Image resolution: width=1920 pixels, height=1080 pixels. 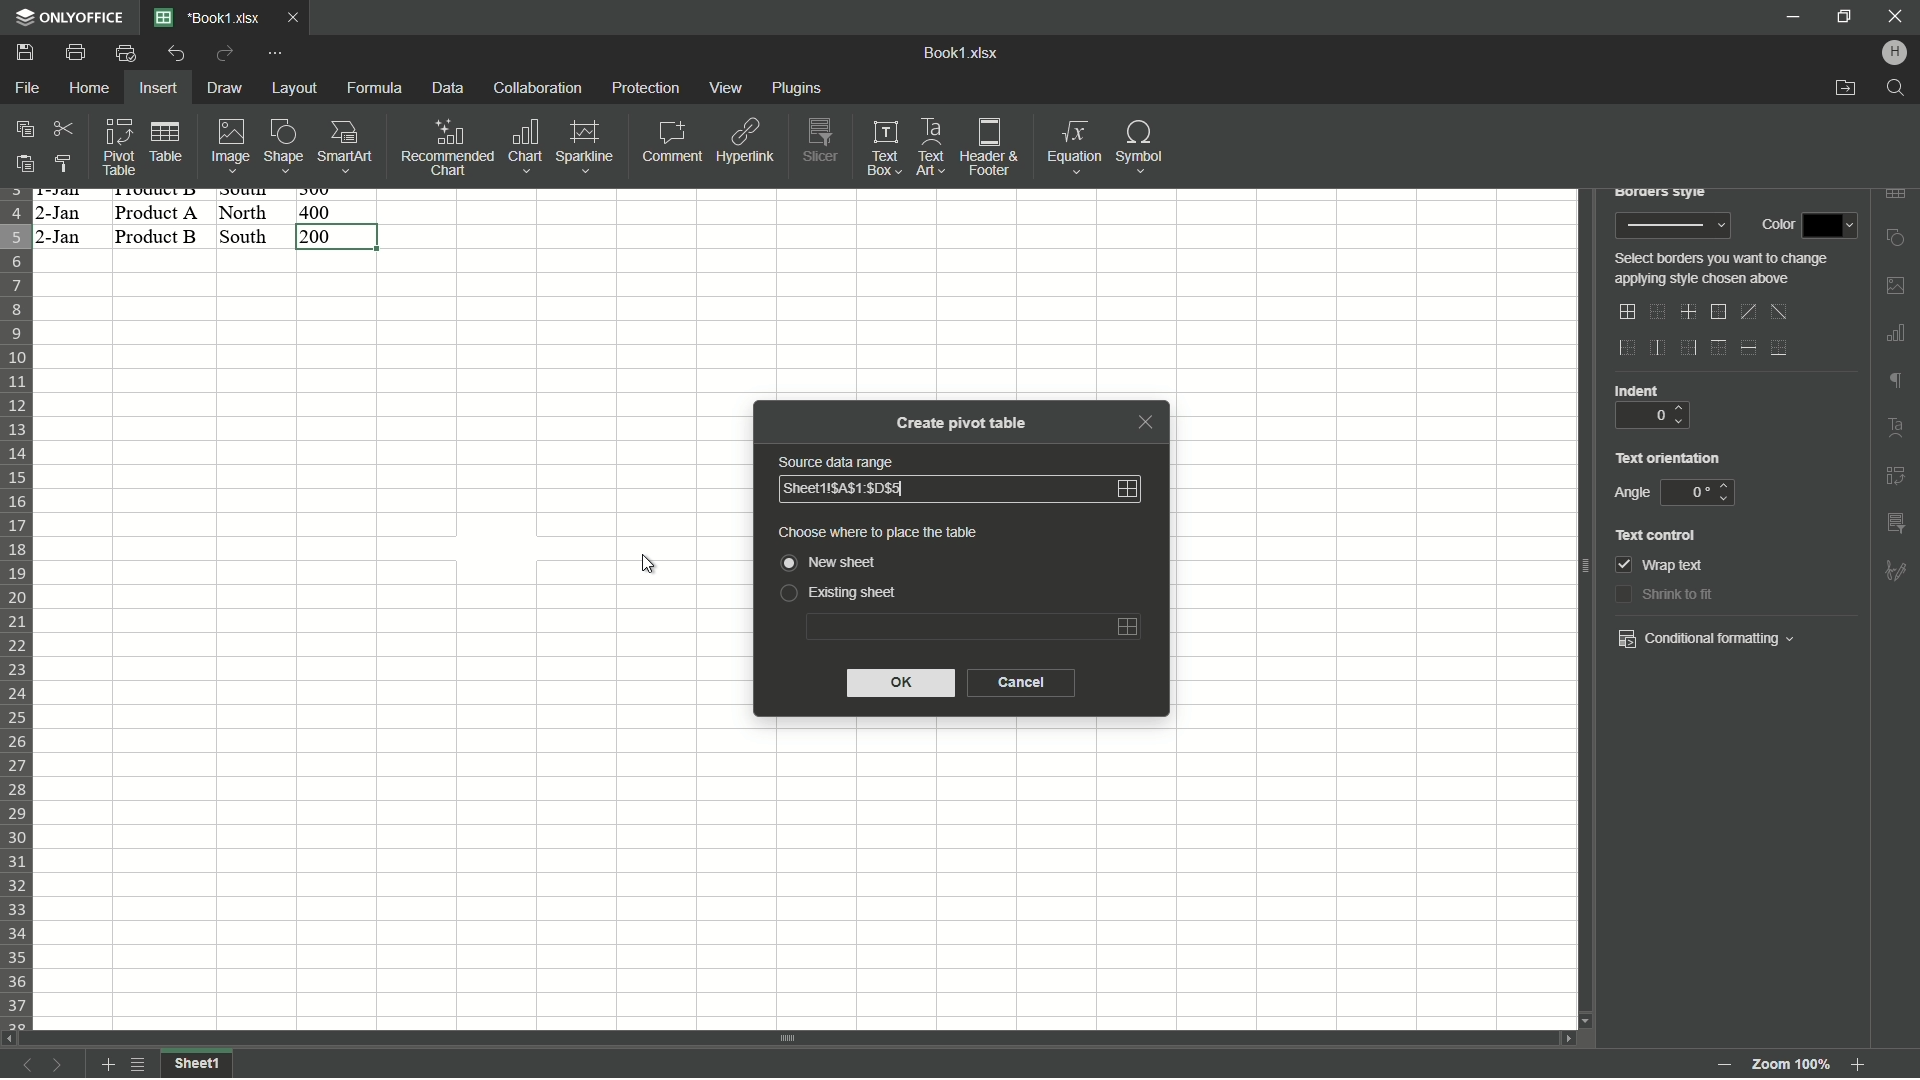 What do you see at coordinates (1728, 484) in the screenshot?
I see `up` at bounding box center [1728, 484].